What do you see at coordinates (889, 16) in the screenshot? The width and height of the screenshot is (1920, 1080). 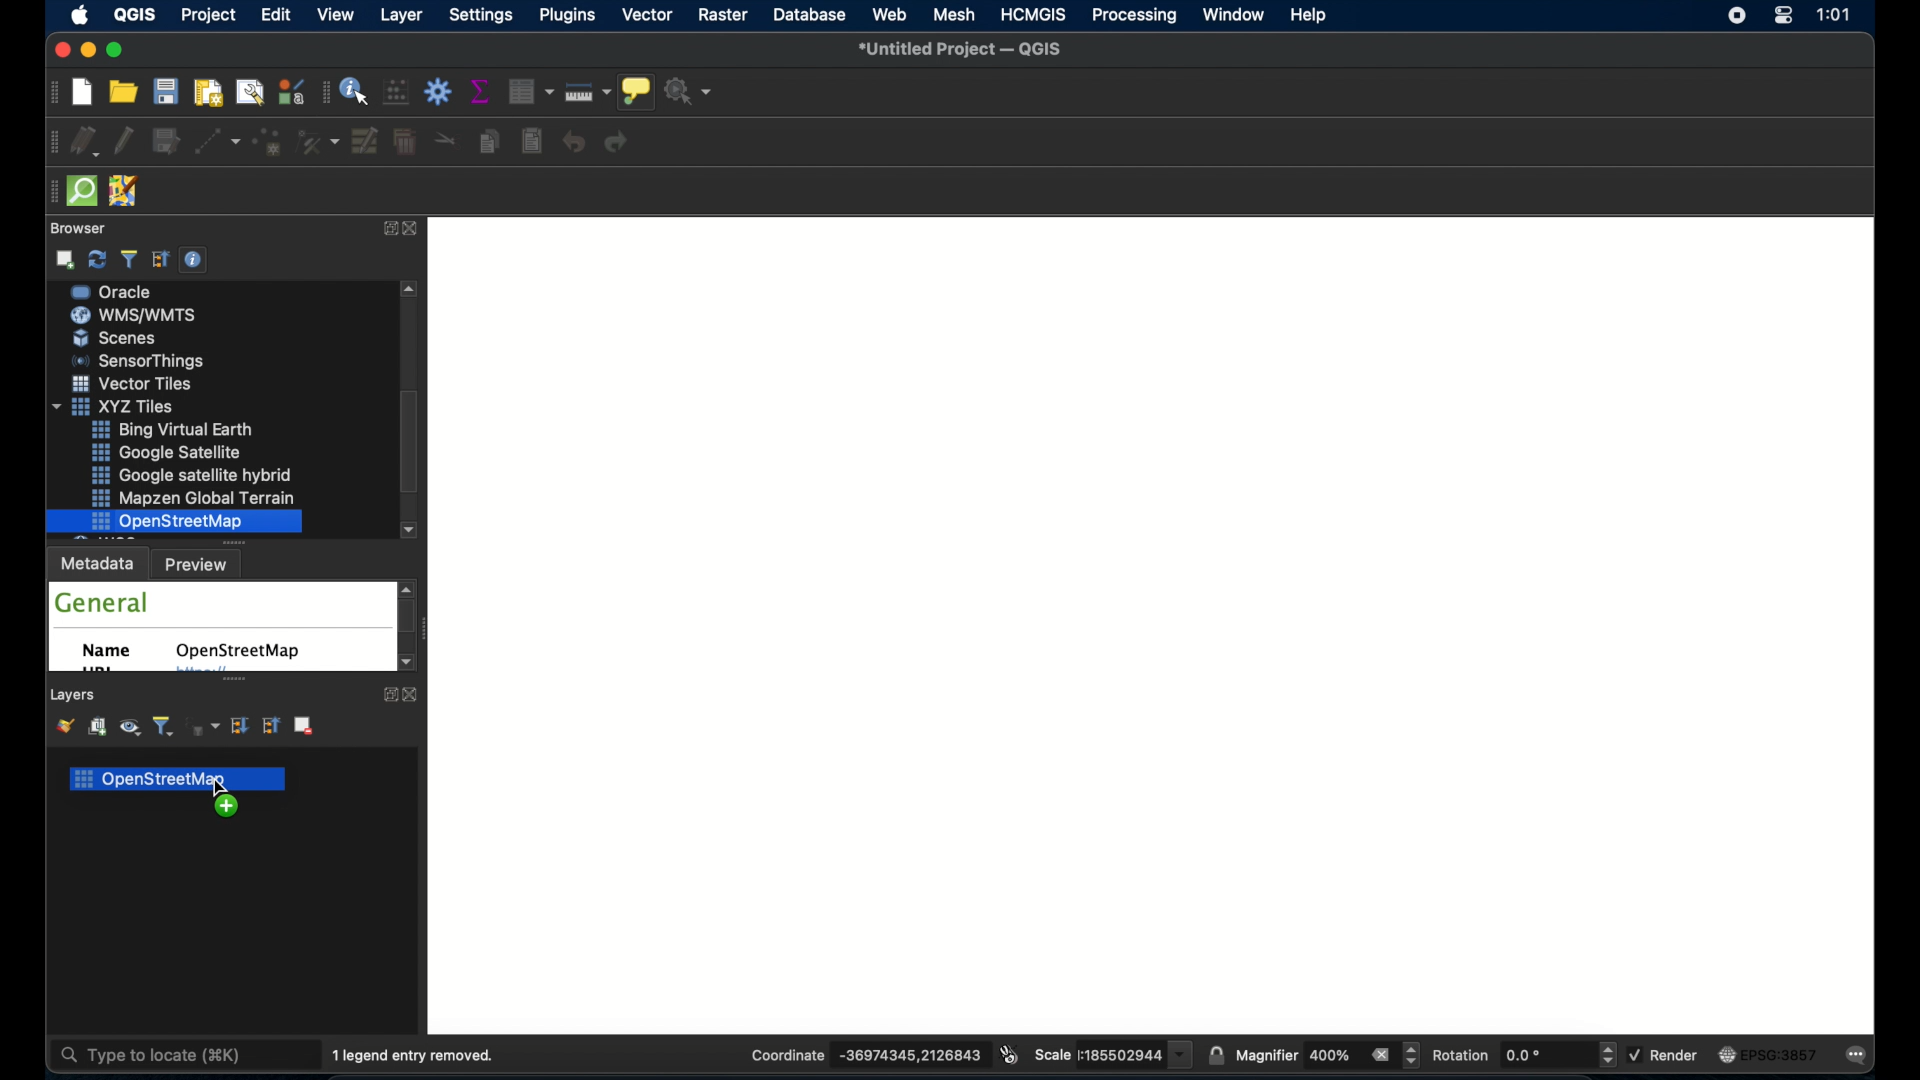 I see `web` at bounding box center [889, 16].